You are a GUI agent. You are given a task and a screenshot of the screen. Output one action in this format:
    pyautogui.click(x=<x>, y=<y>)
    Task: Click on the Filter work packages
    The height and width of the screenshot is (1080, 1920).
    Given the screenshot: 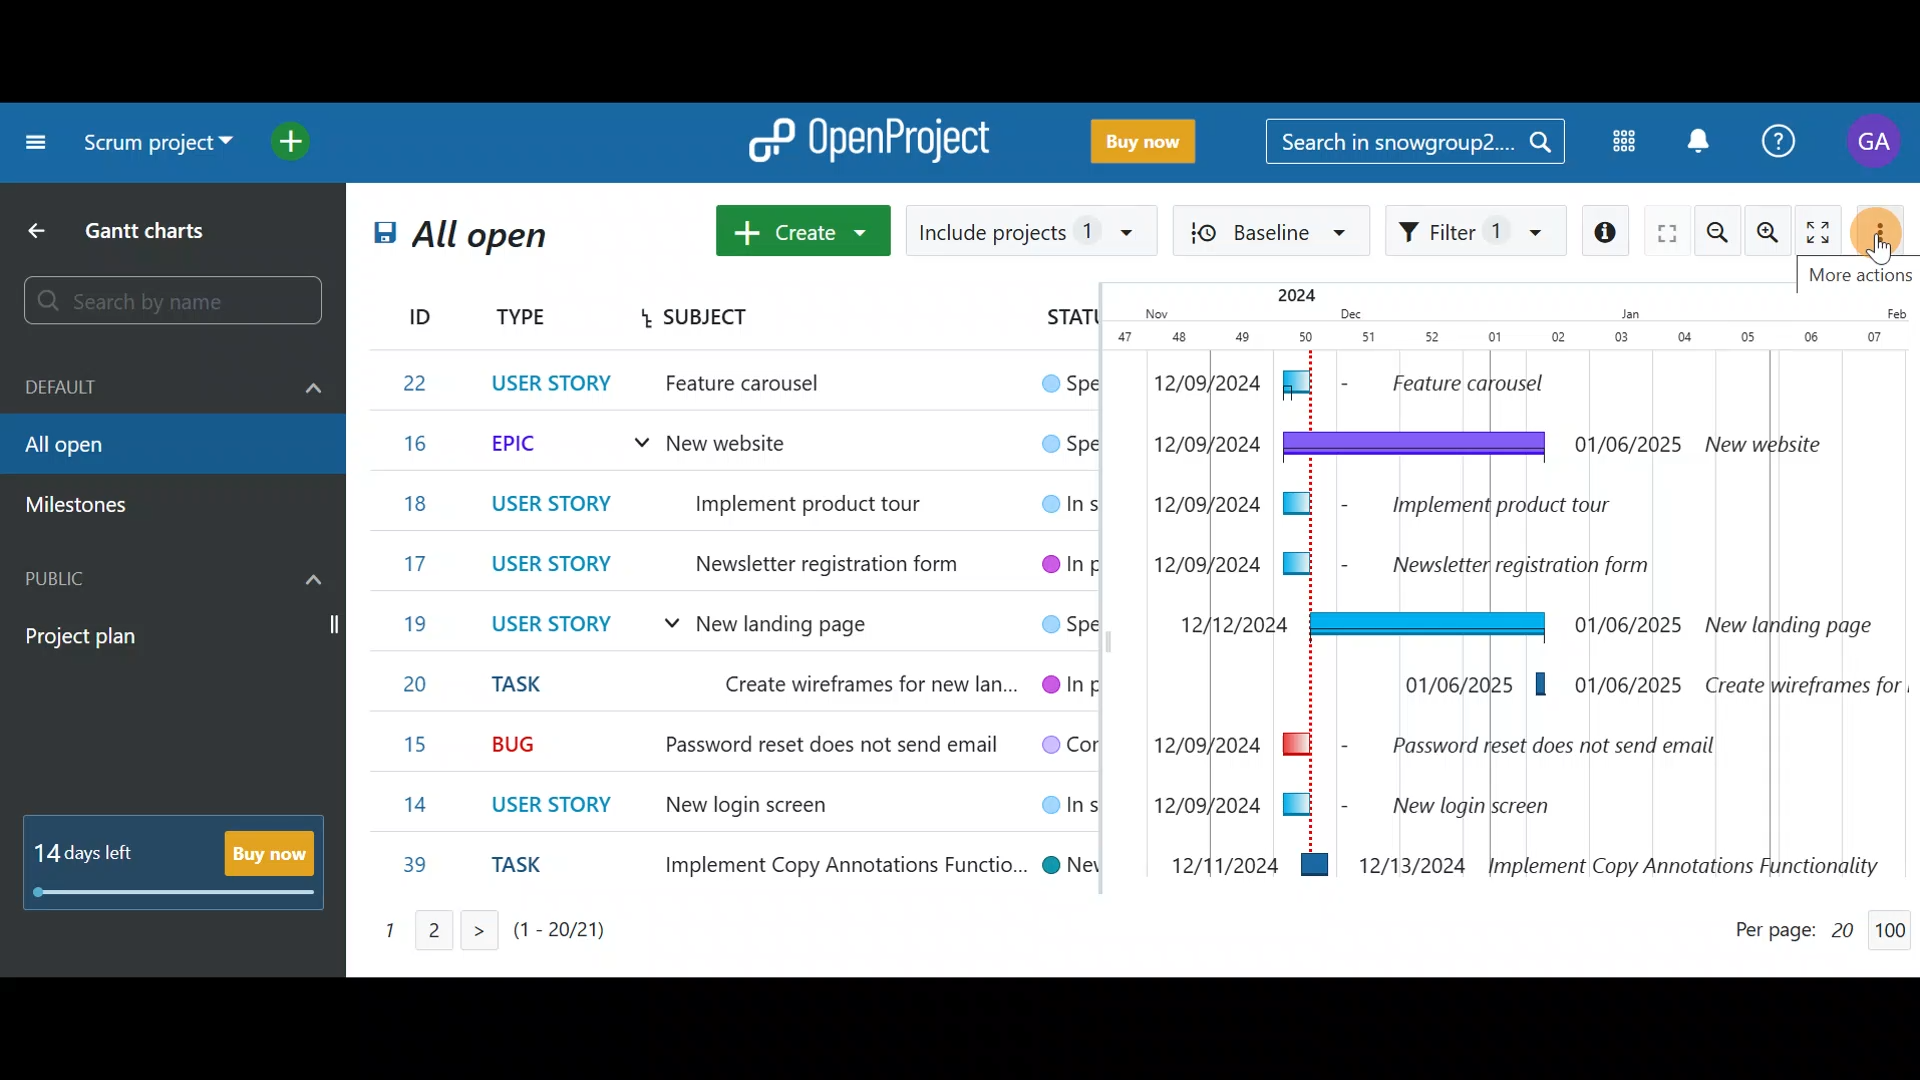 What is the action you would take?
    pyautogui.click(x=1476, y=233)
    